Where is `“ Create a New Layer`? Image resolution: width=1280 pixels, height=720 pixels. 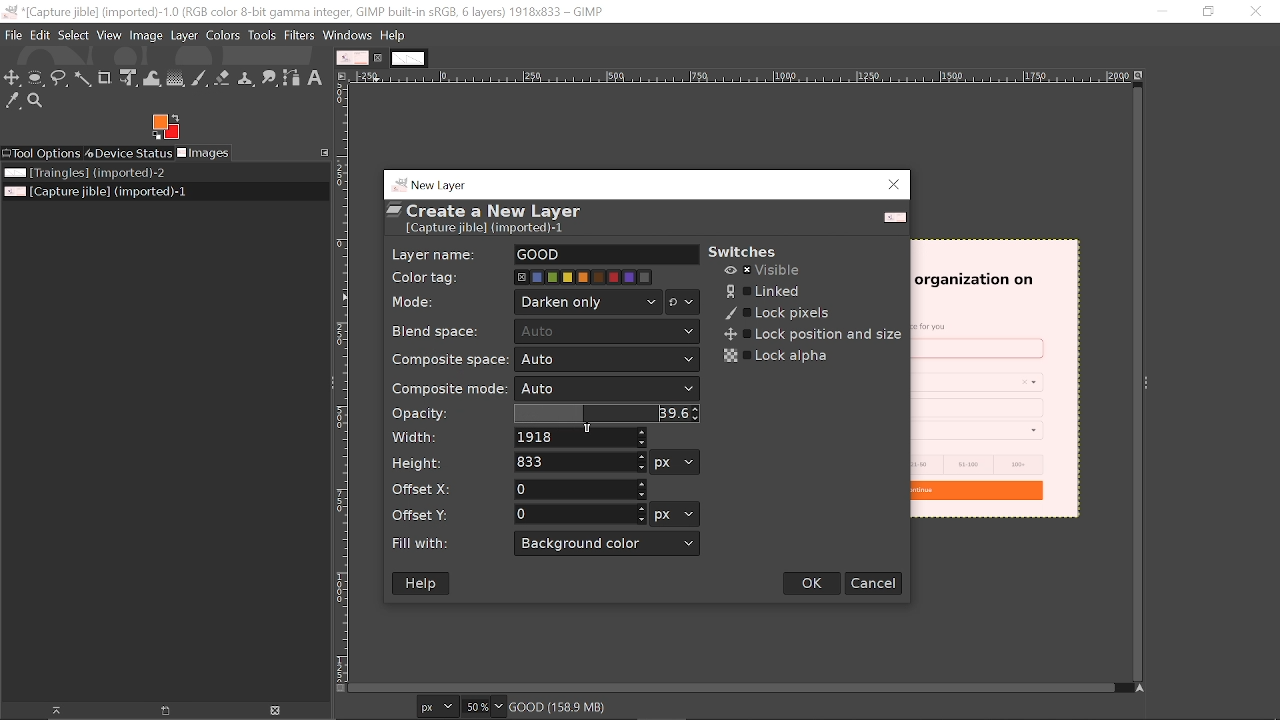 “ Create a New Layer is located at coordinates (498, 220).